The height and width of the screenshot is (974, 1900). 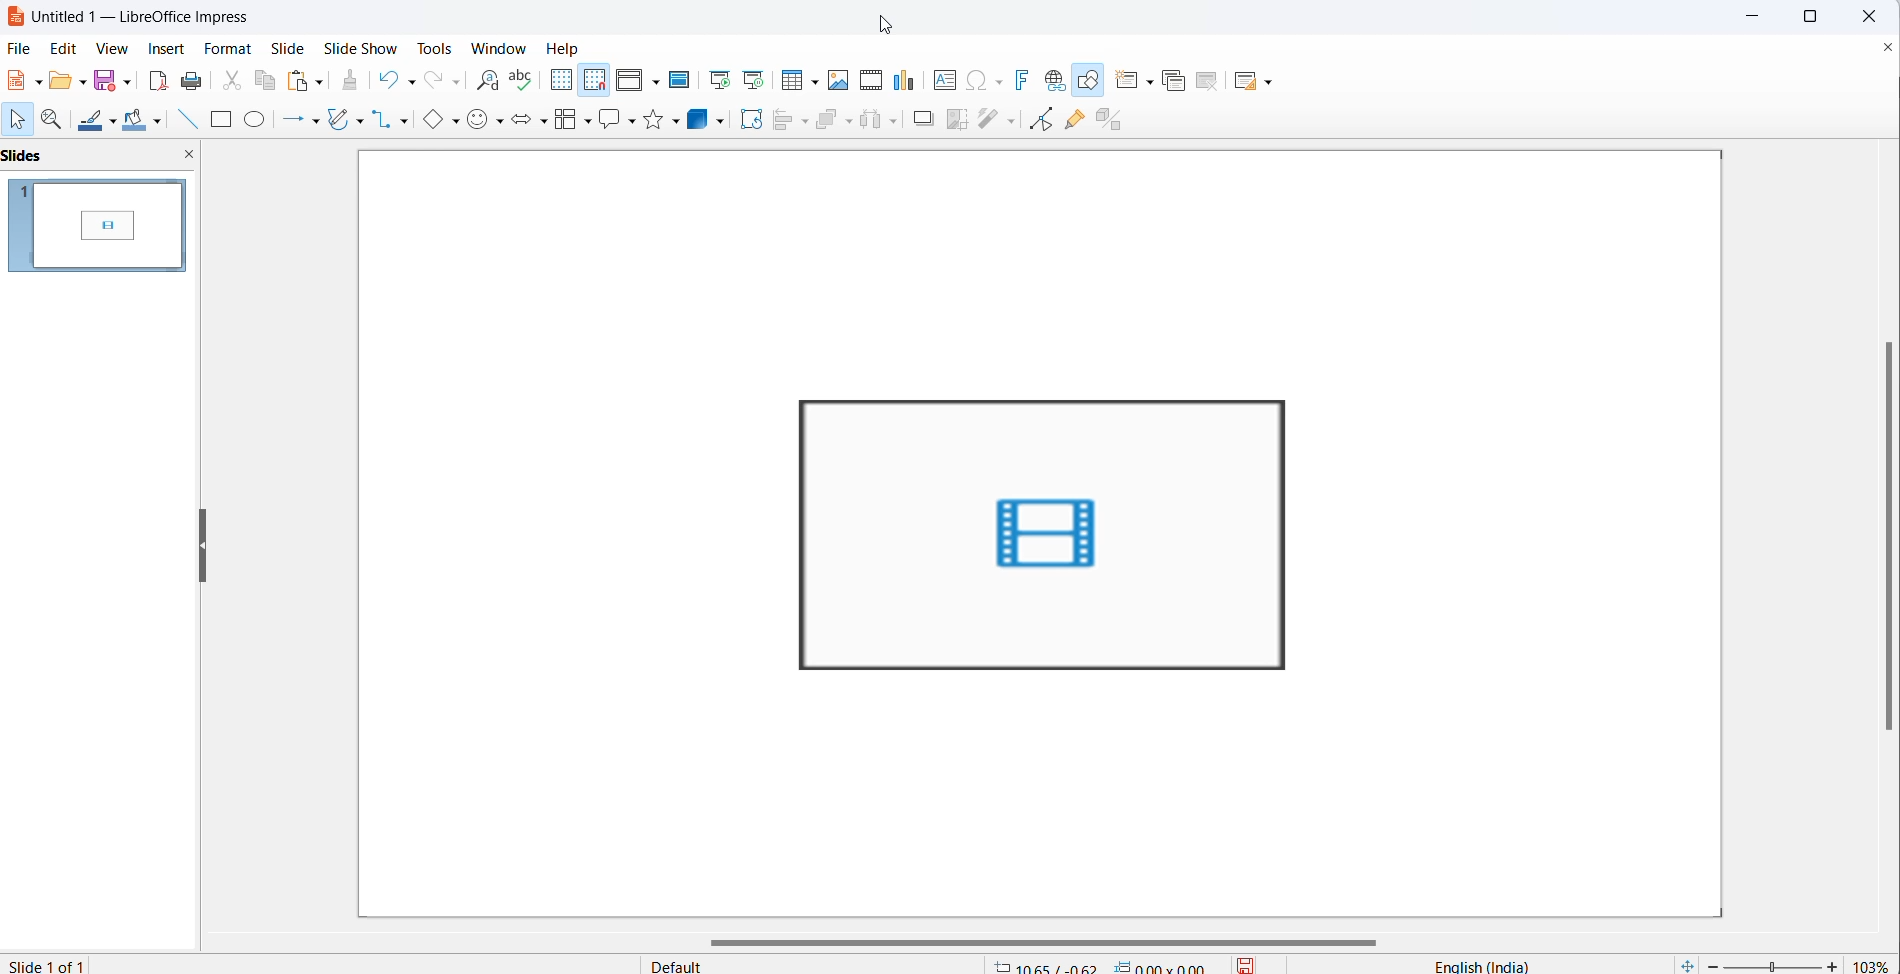 What do you see at coordinates (917, 118) in the screenshot?
I see `shadow` at bounding box center [917, 118].